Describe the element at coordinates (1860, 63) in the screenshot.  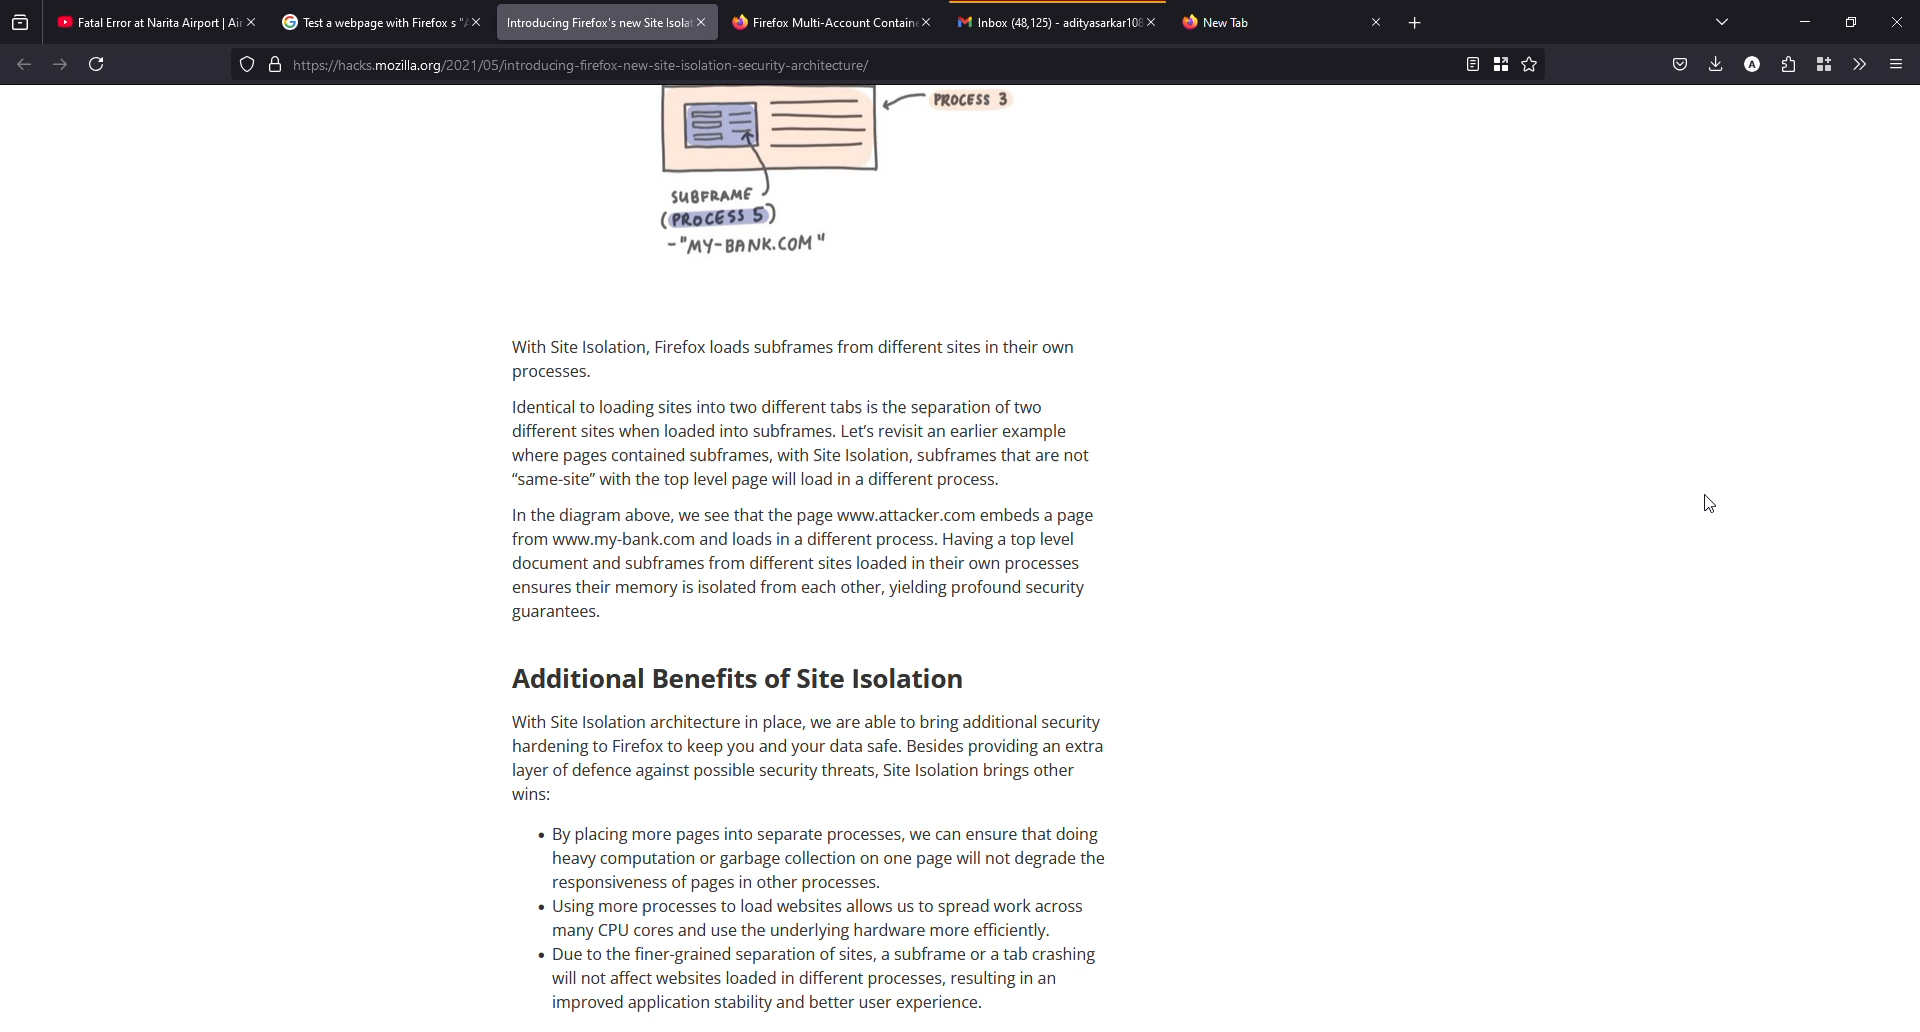
I see `more tools` at that location.